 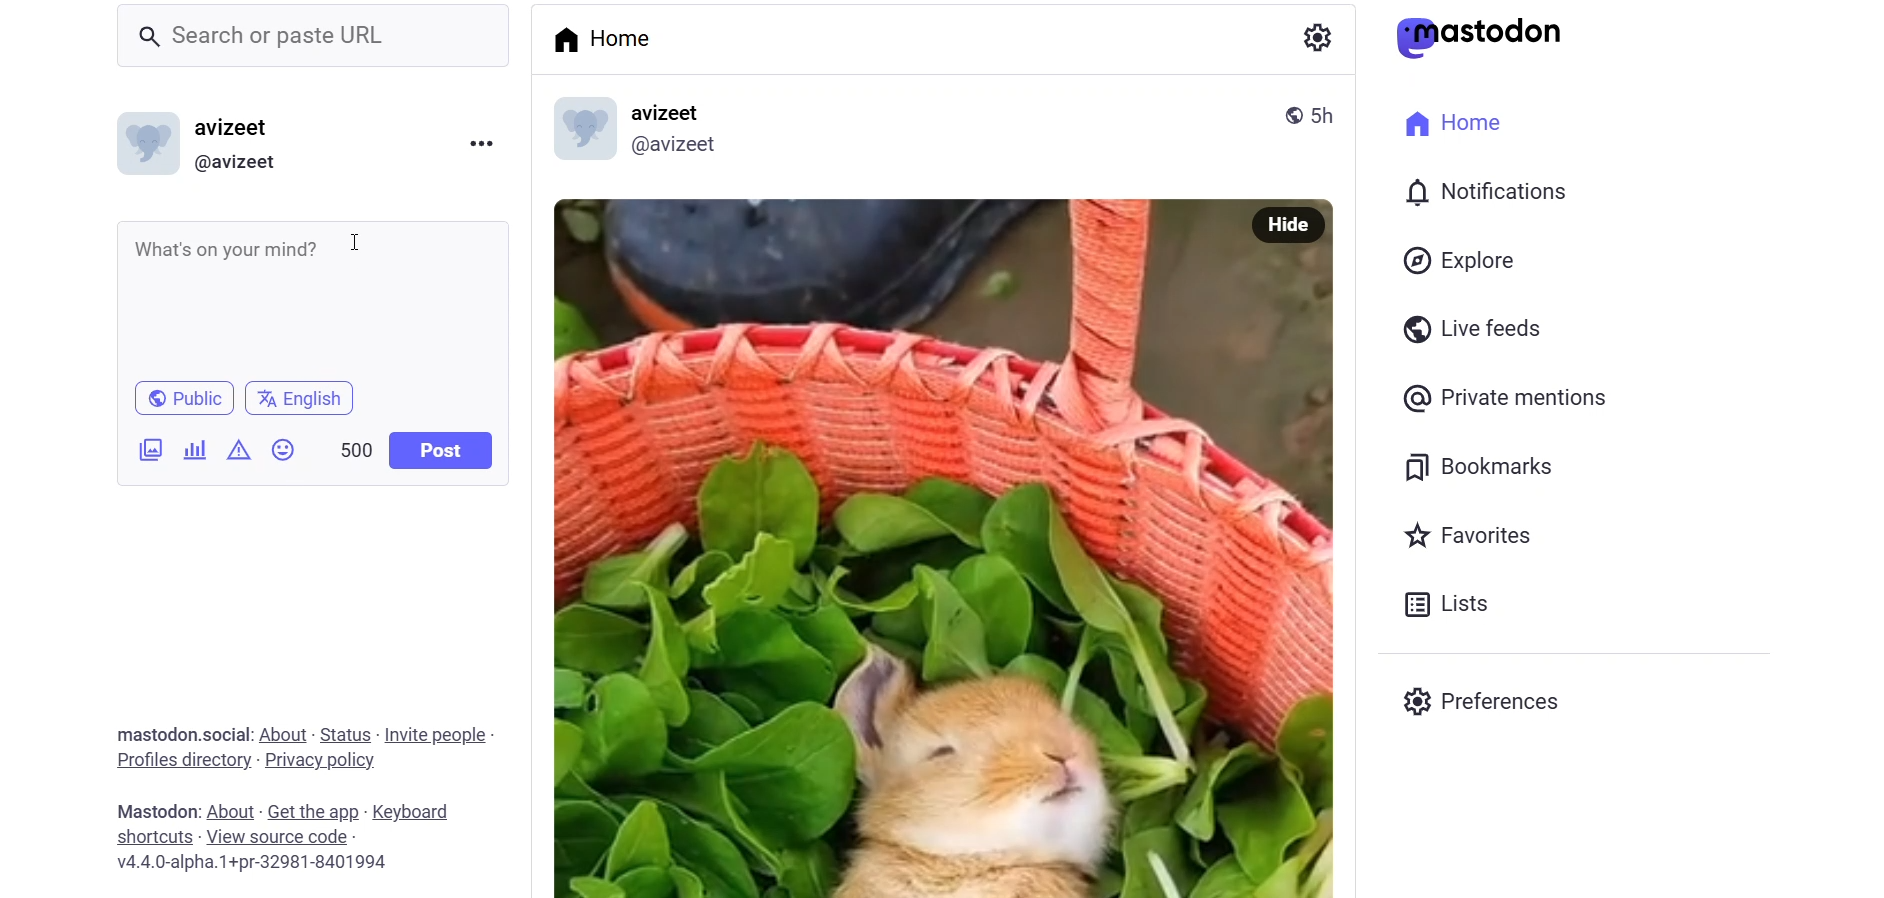 I want to click on social, so click(x=226, y=735).